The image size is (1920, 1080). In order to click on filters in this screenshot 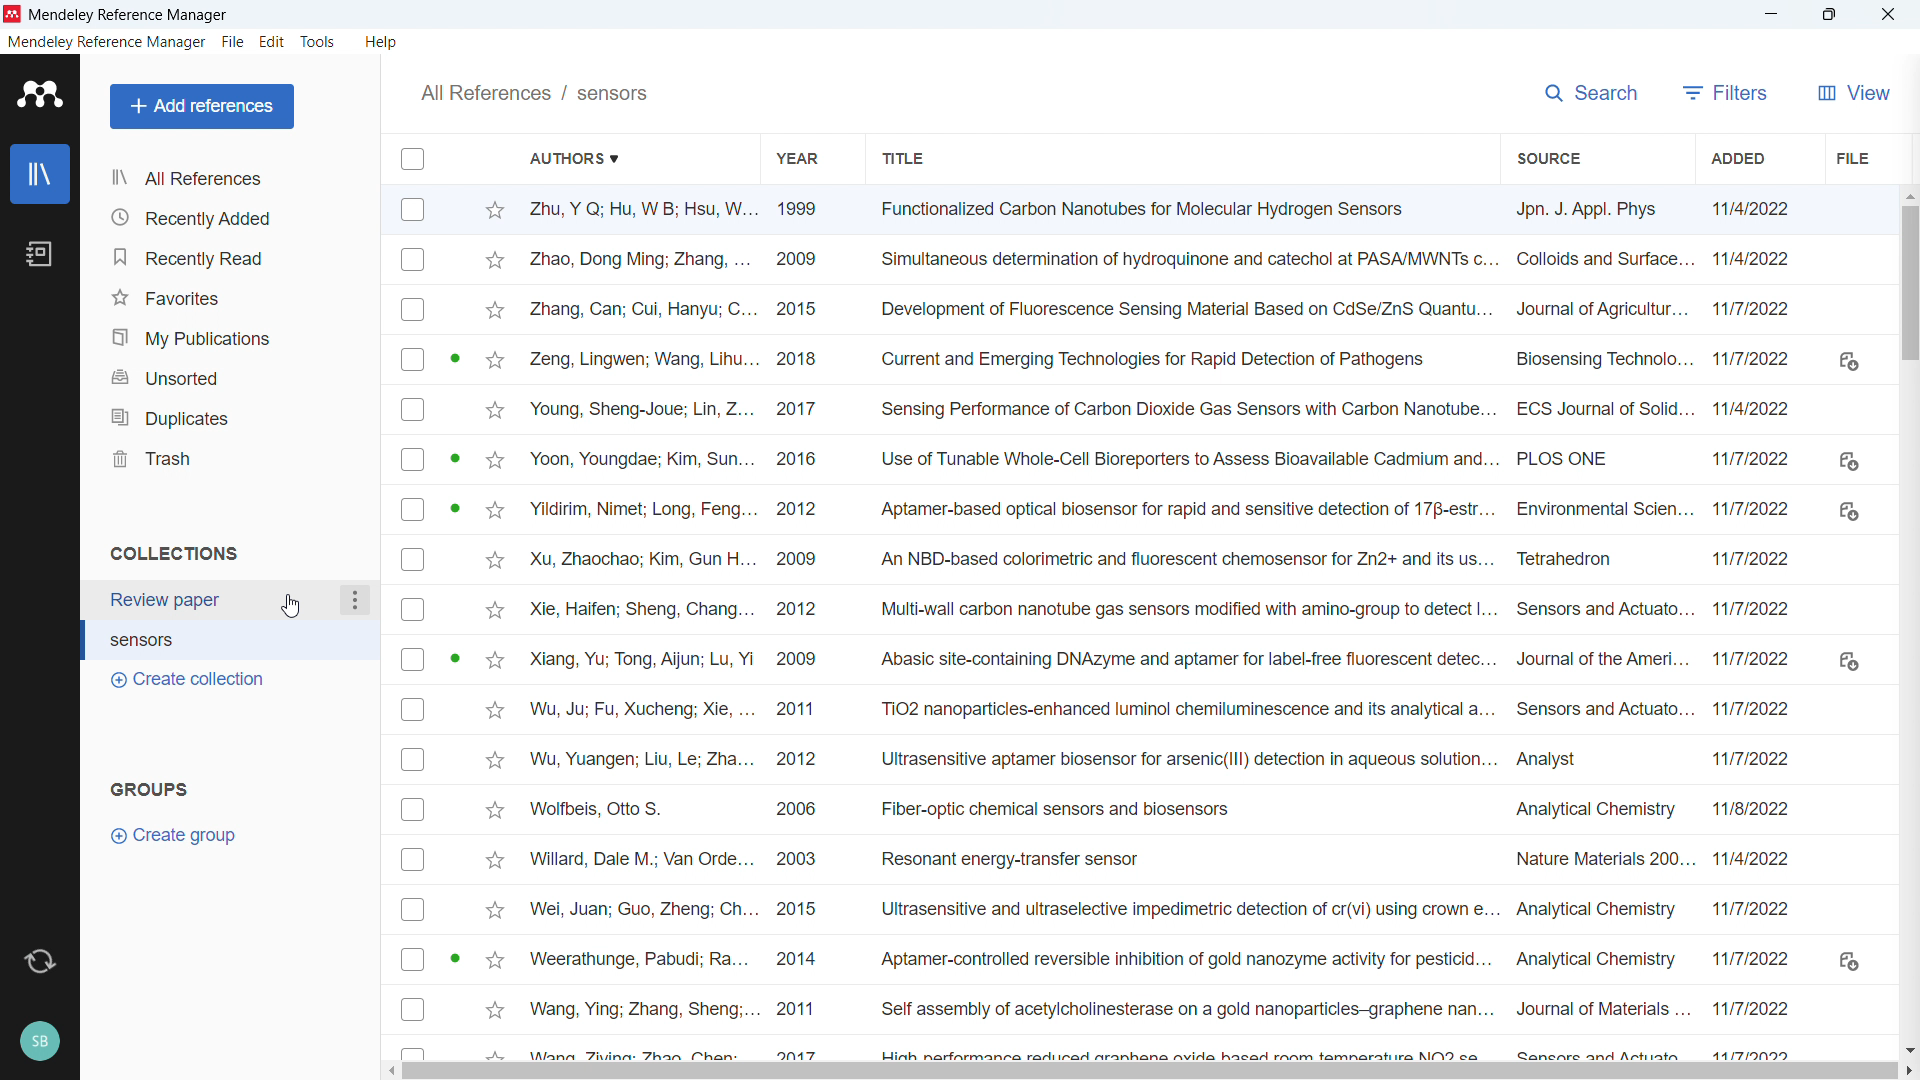, I will do `click(1724, 92)`.